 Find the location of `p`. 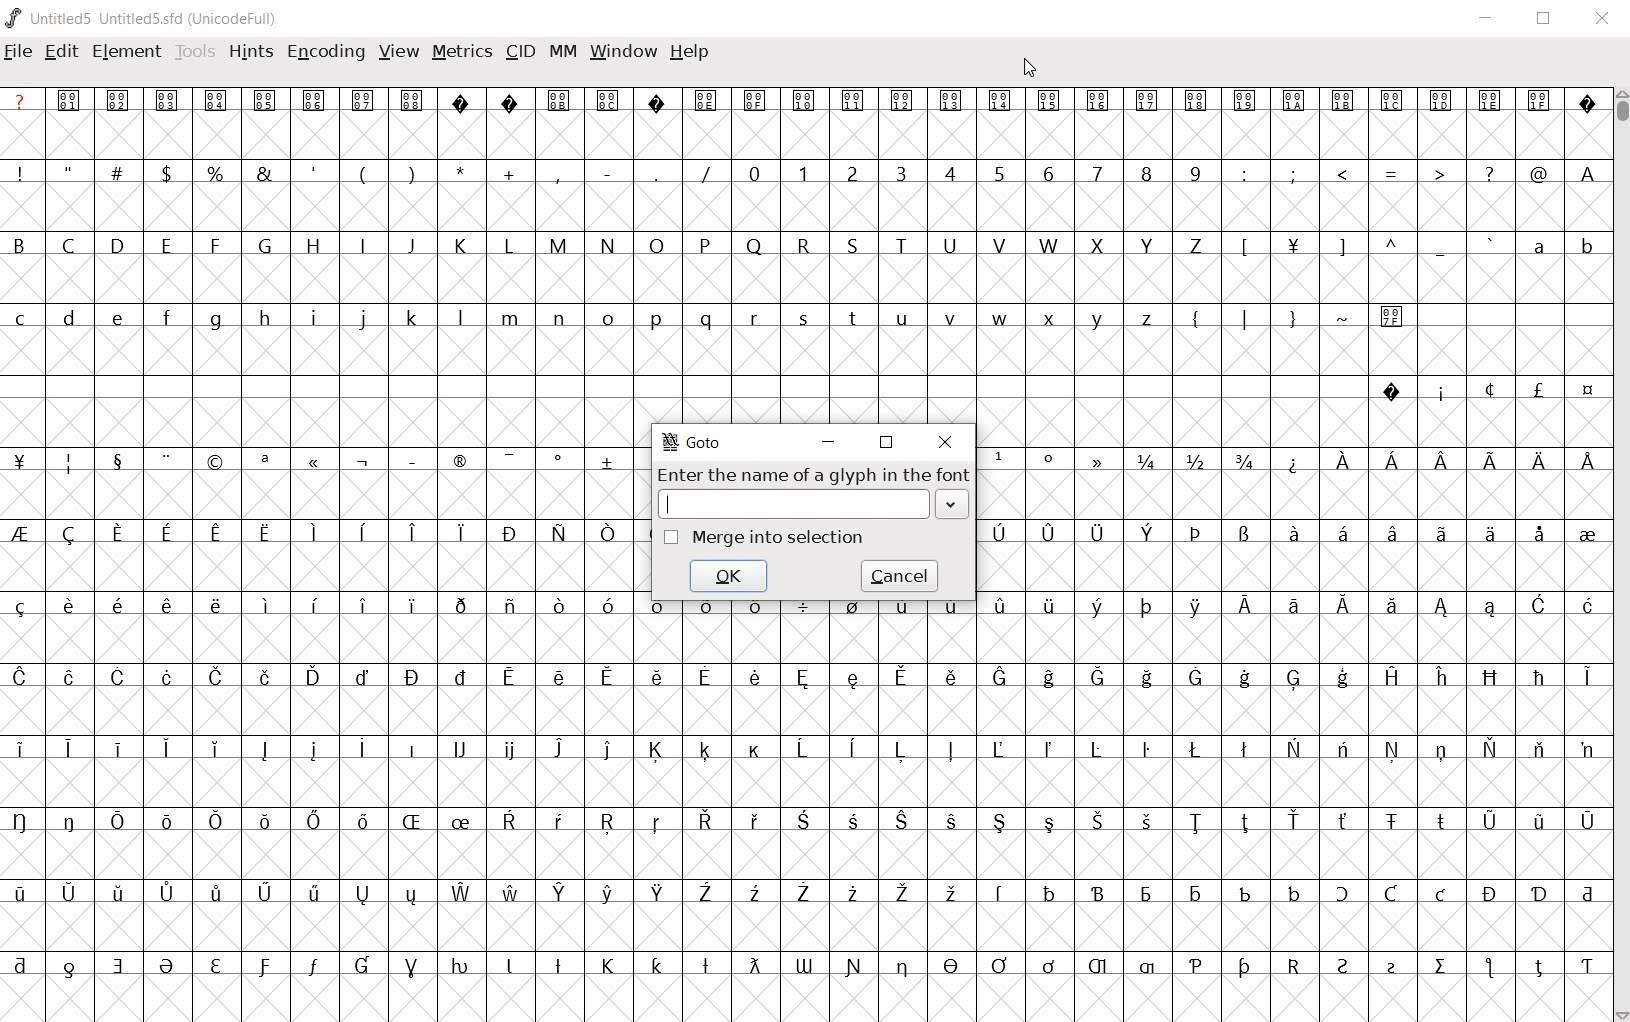

p is located at coordinates (655, 320).